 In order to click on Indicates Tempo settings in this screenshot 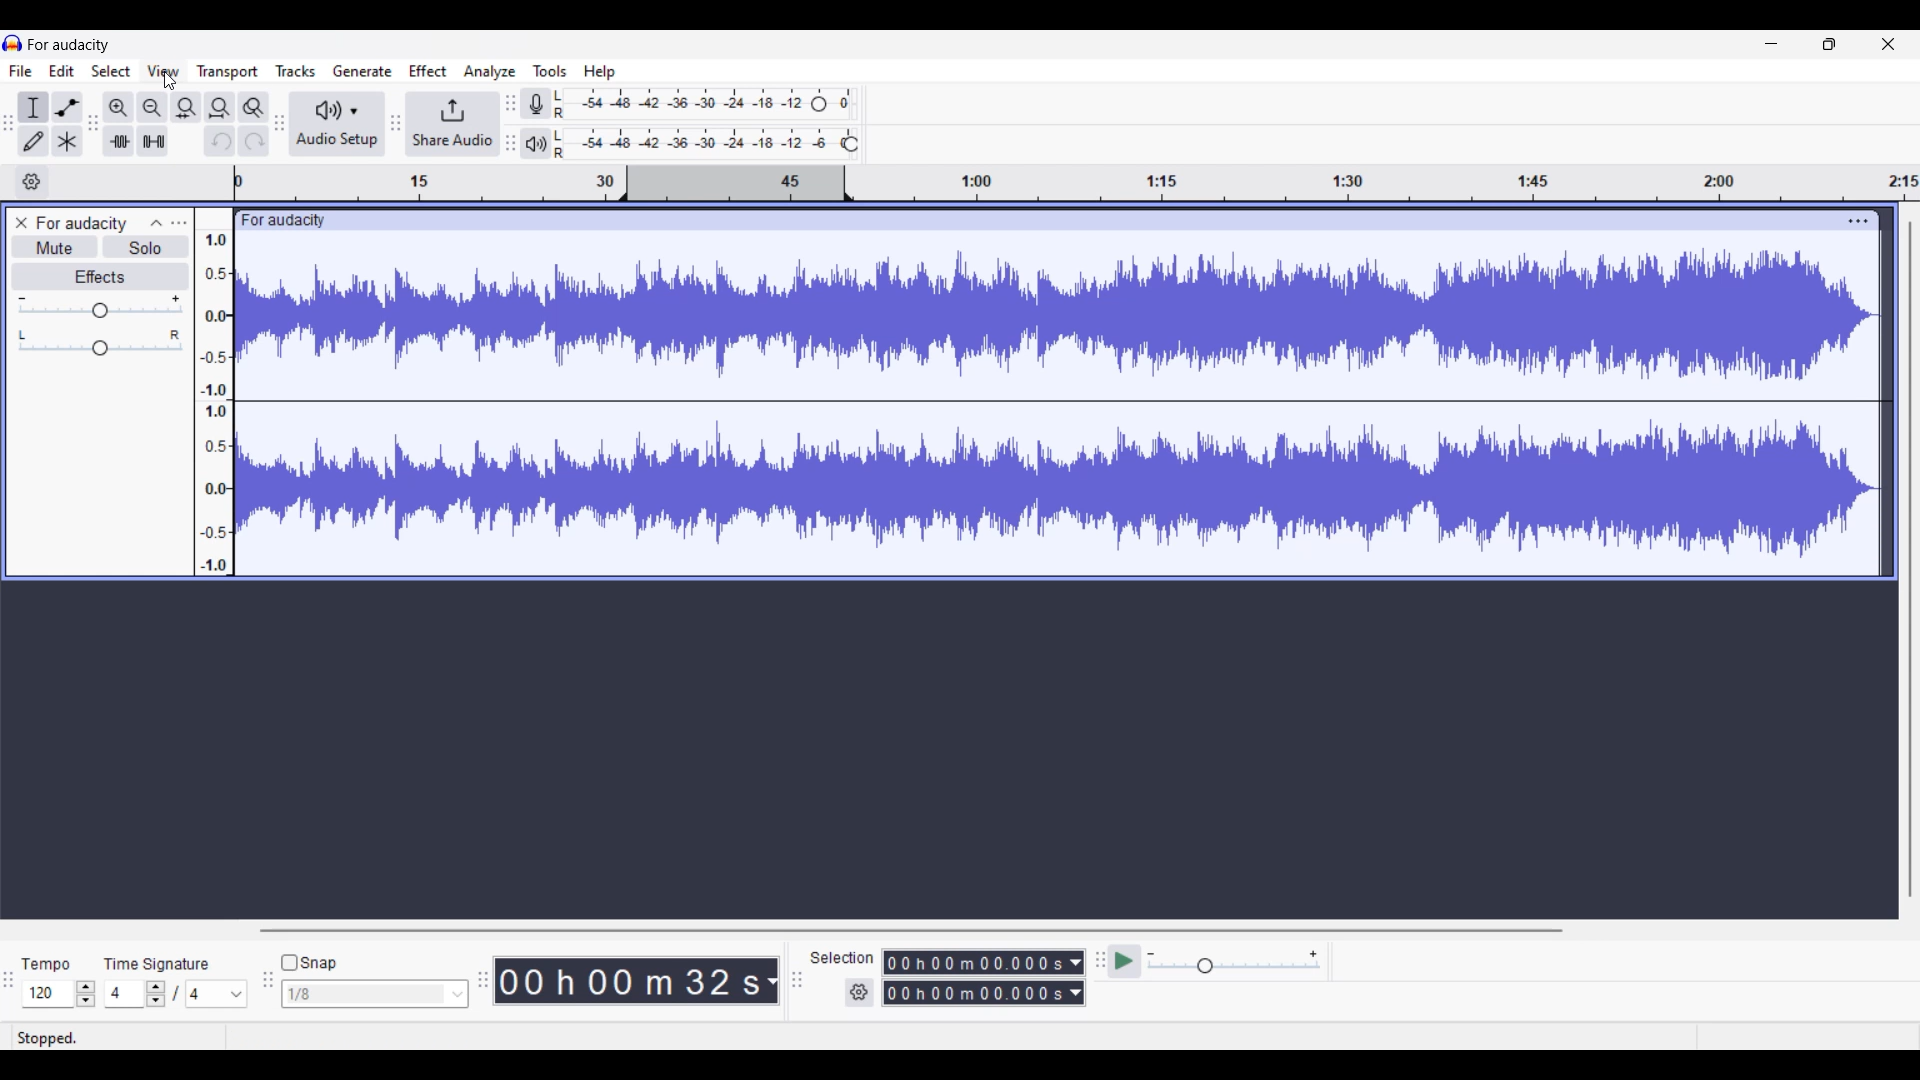, I will do `click(45, 965)`.